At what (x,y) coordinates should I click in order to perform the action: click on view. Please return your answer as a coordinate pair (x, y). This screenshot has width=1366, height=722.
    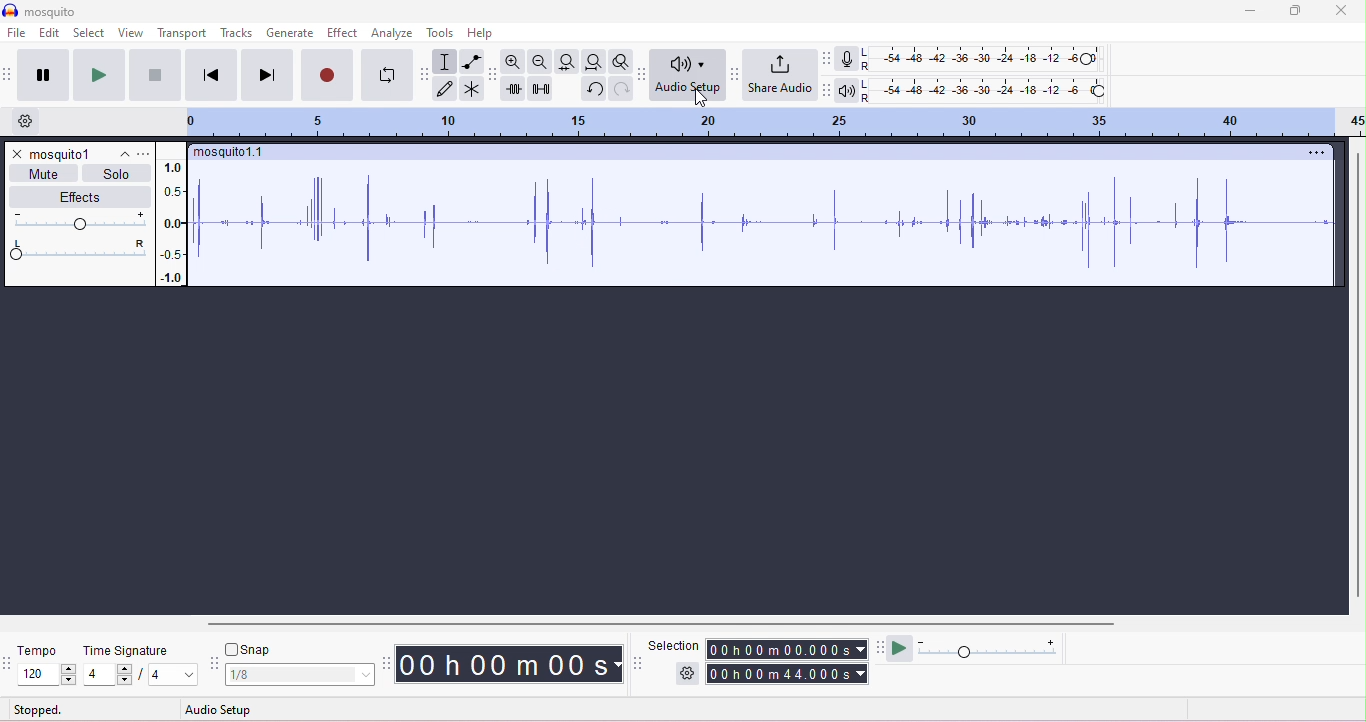
    Looking at the image, I should click on (130, 32).